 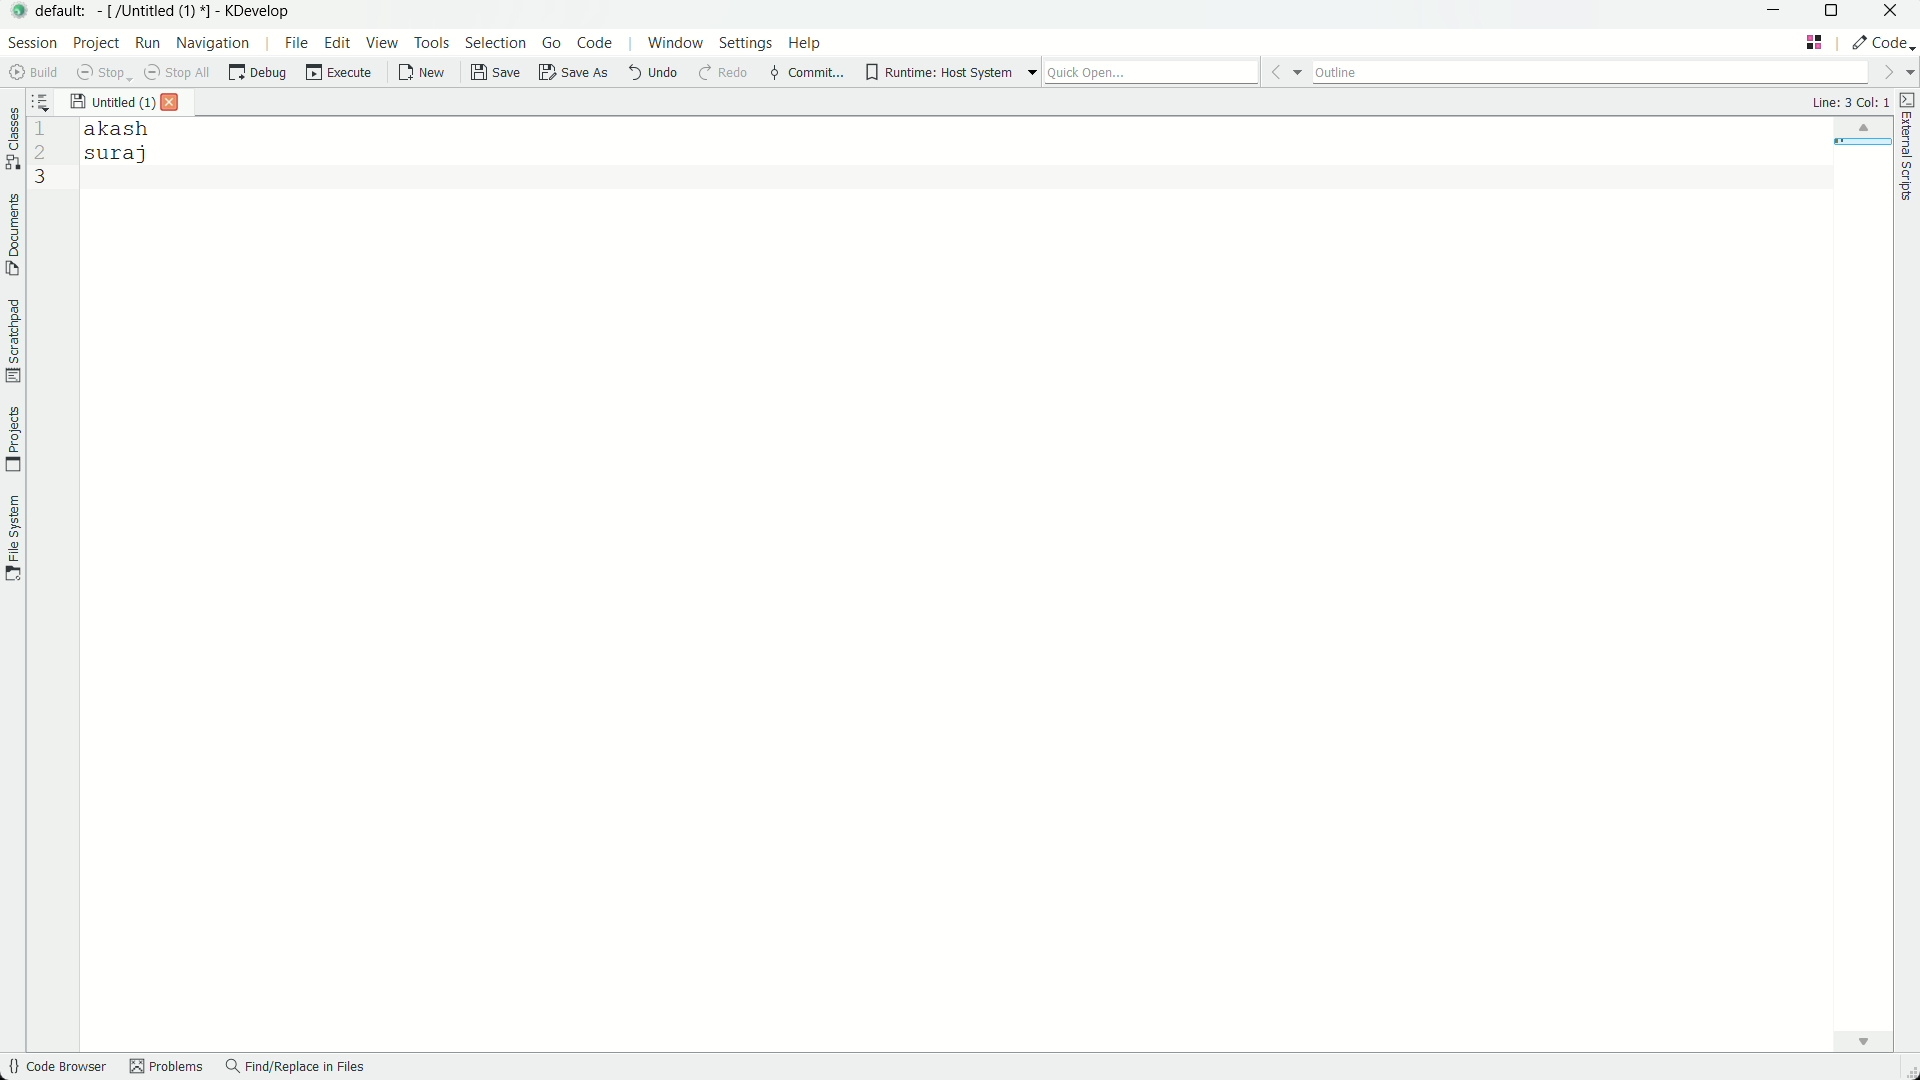 What do you see at coordinates (112, 100) in the screenshot?
I see `file name - untitled 1` at bounding box center [112, 100].